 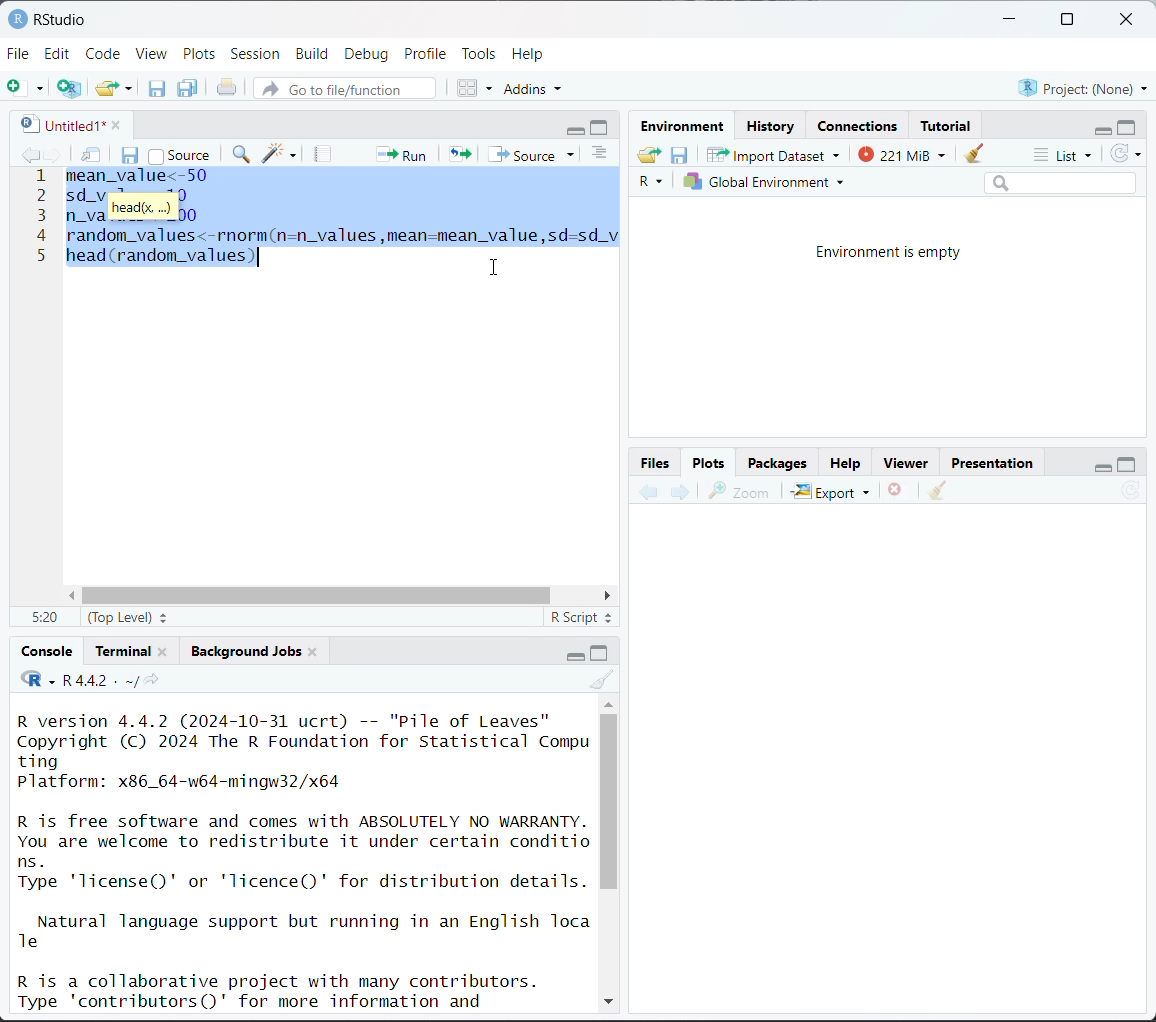 What do you see at coordinates (130, 617) in the screenshot?
I see `(top level)` at bounding box center [130, 617].